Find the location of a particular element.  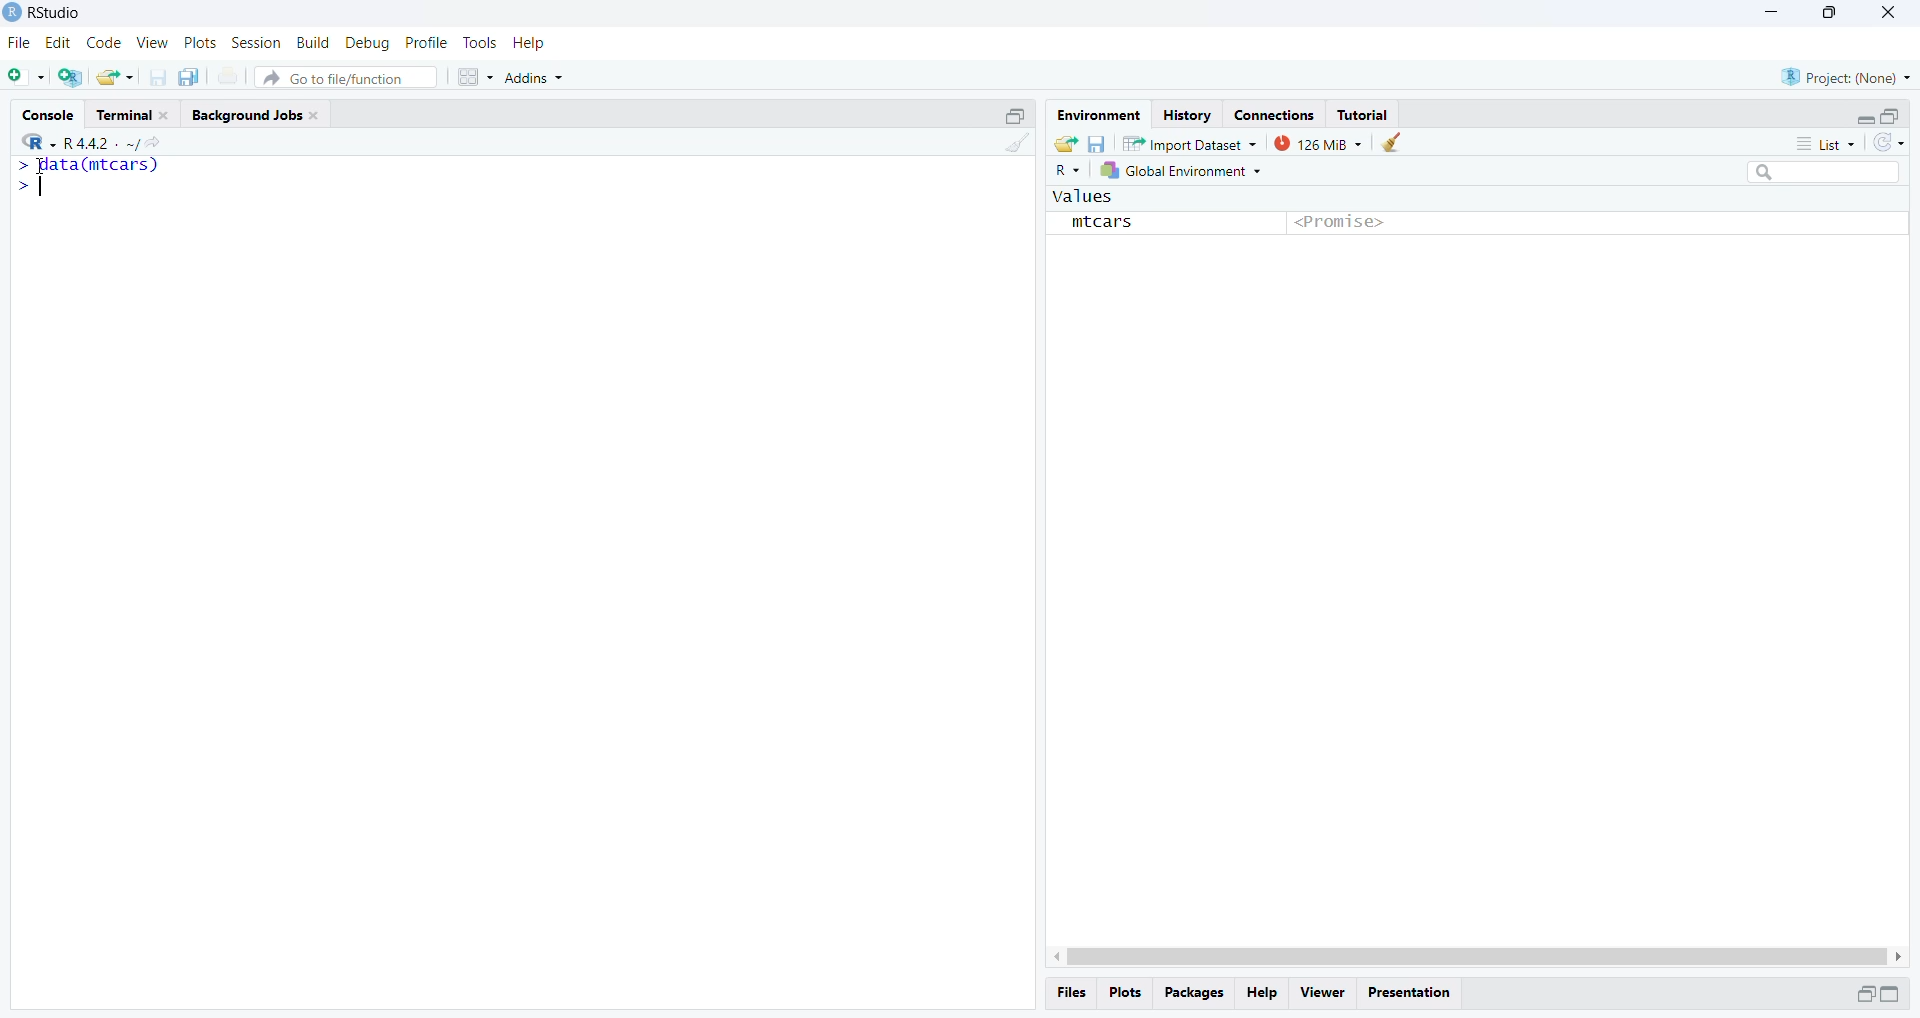

save is located at coordinates (1095, 142).